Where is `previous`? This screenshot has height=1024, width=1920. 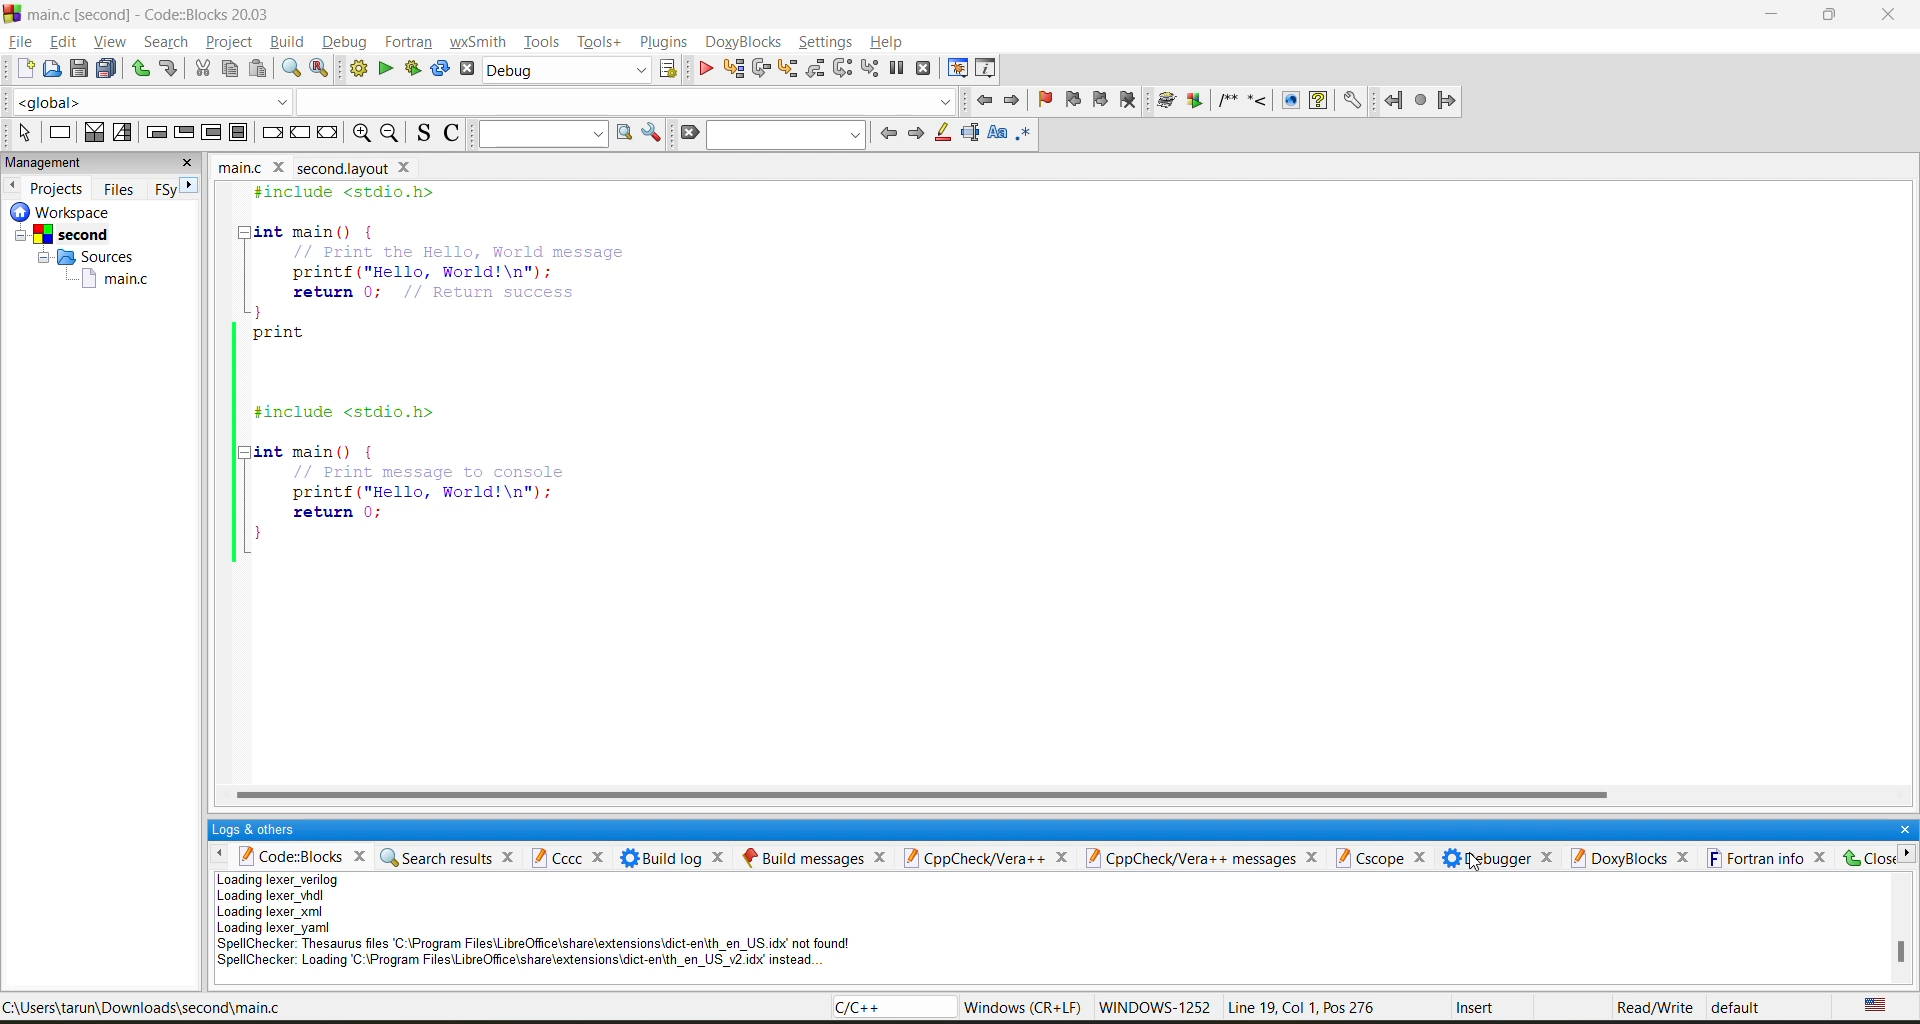
previous is located at coordinates (12, 187).